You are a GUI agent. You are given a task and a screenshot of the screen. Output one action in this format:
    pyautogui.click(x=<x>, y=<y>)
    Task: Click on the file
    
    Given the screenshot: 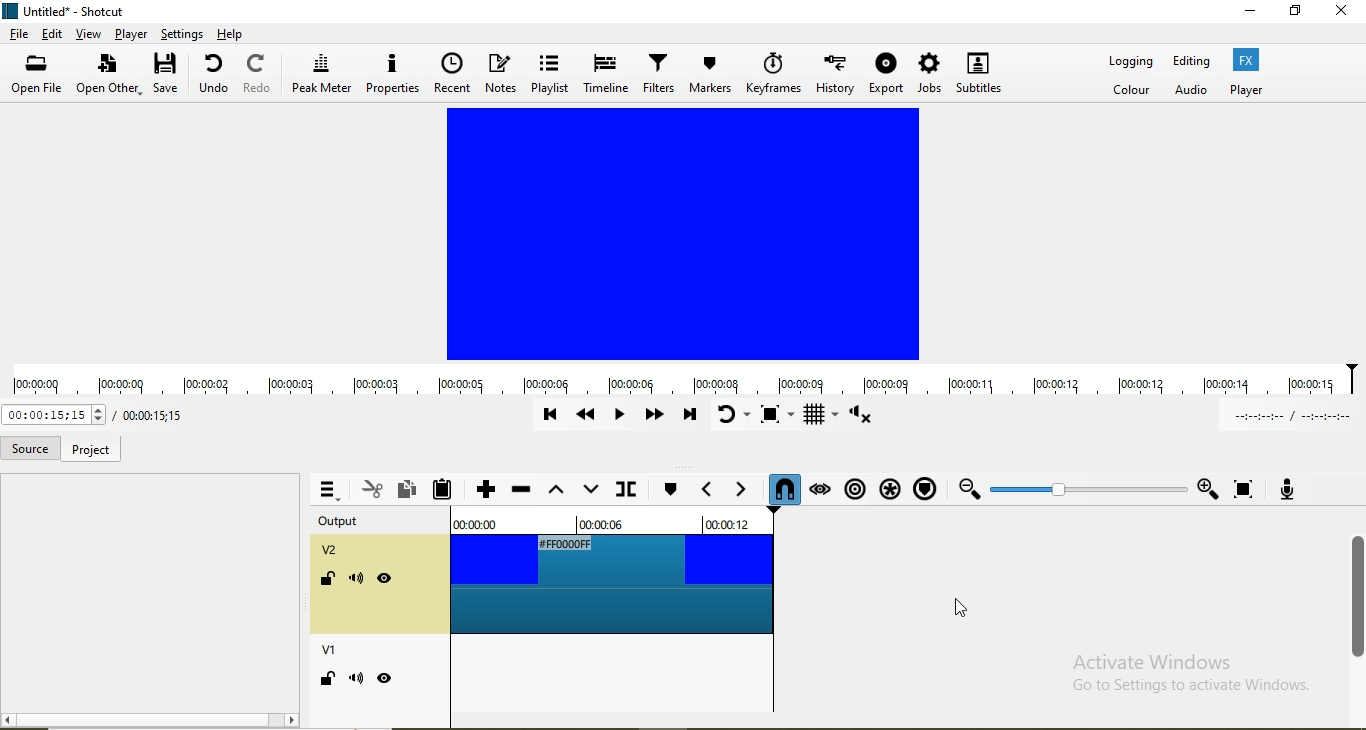 What is the action you would take?
    pyautogui.click(x=19, y=36)
    